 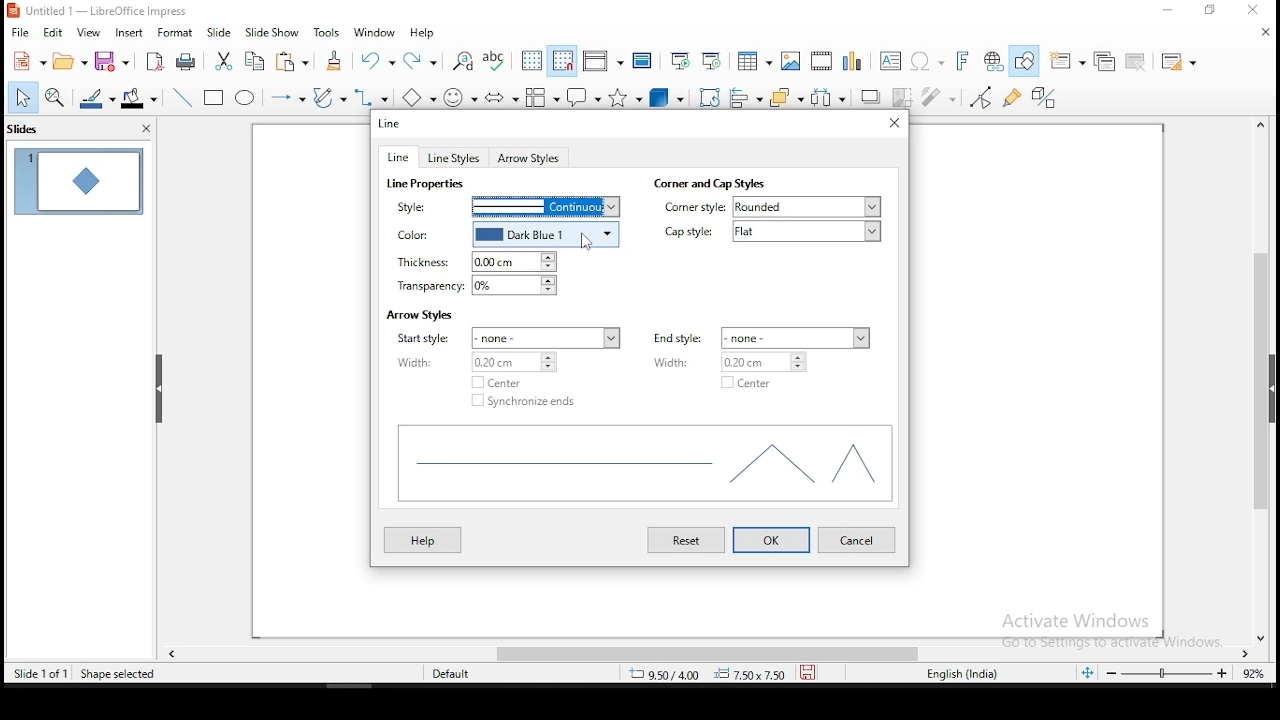 I want to click on symbol shapes, so click(x=464, y=100).